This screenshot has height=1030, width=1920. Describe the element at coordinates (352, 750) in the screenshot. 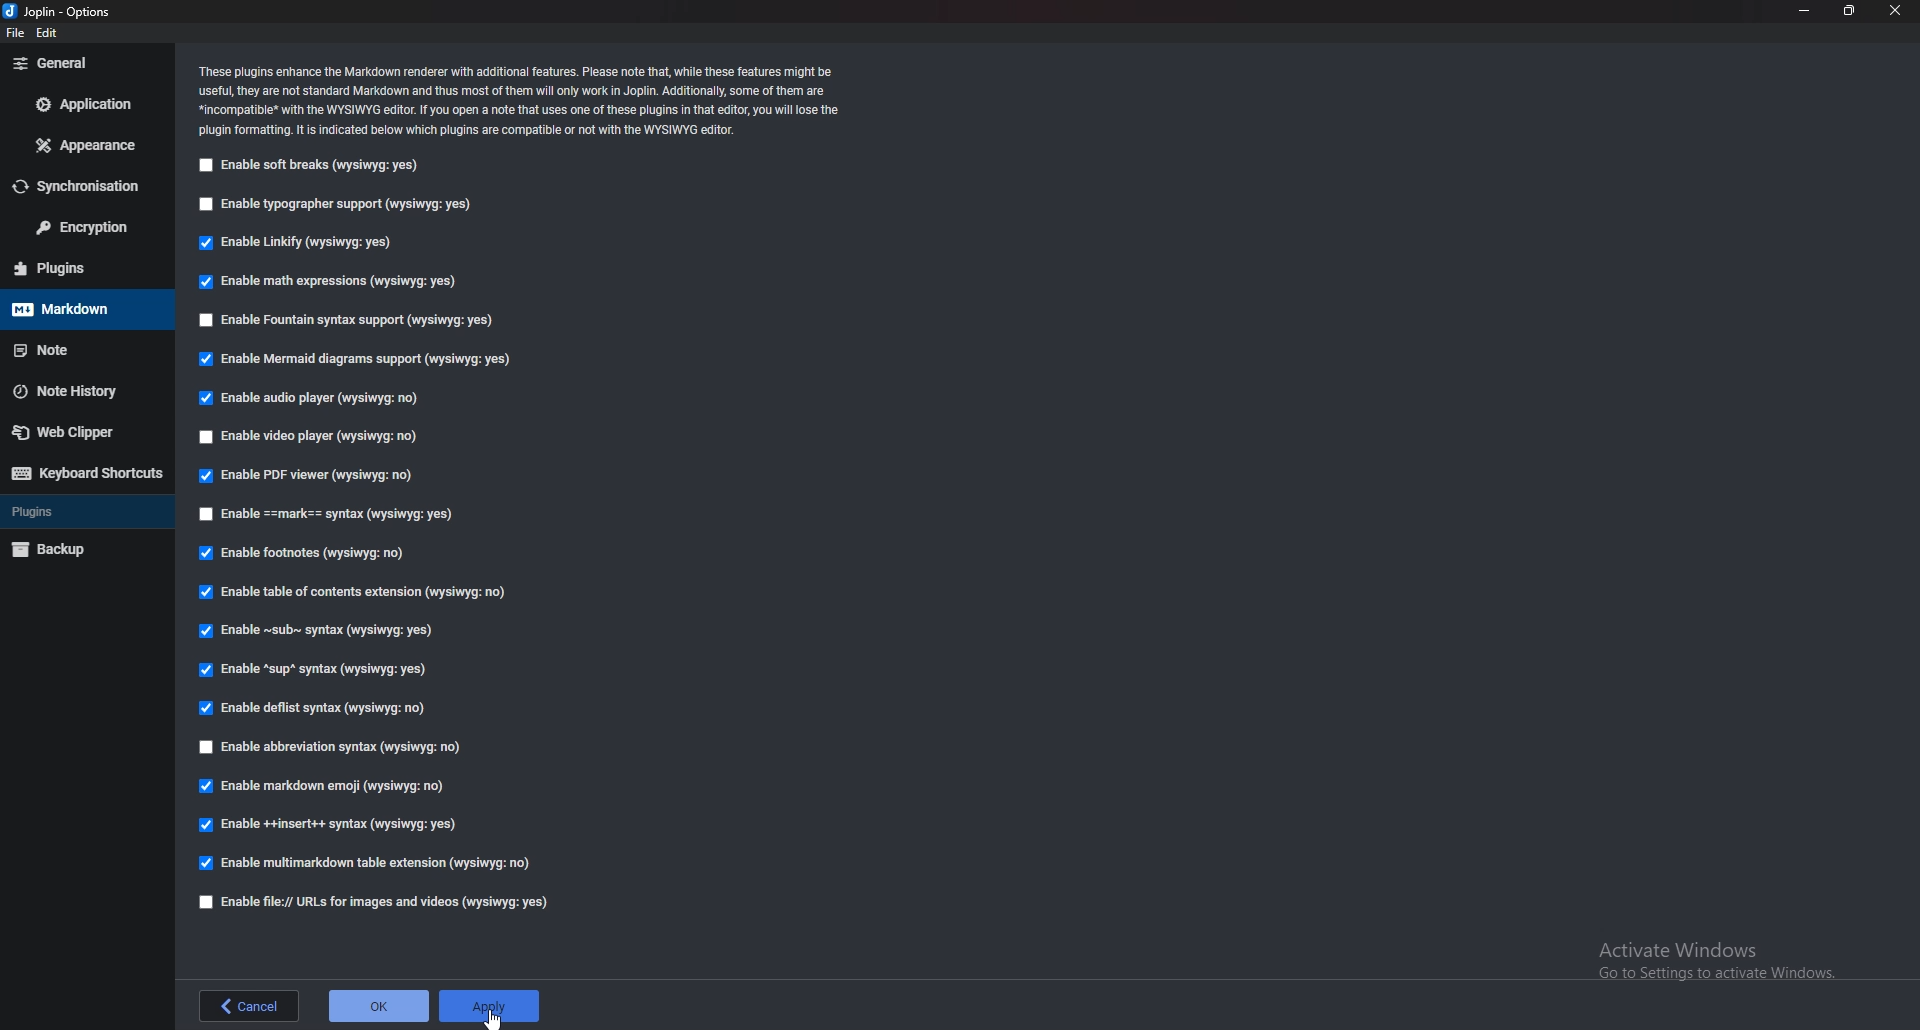

I see `Enable abbreviations syntax (wysiqyg:no)` at that location.